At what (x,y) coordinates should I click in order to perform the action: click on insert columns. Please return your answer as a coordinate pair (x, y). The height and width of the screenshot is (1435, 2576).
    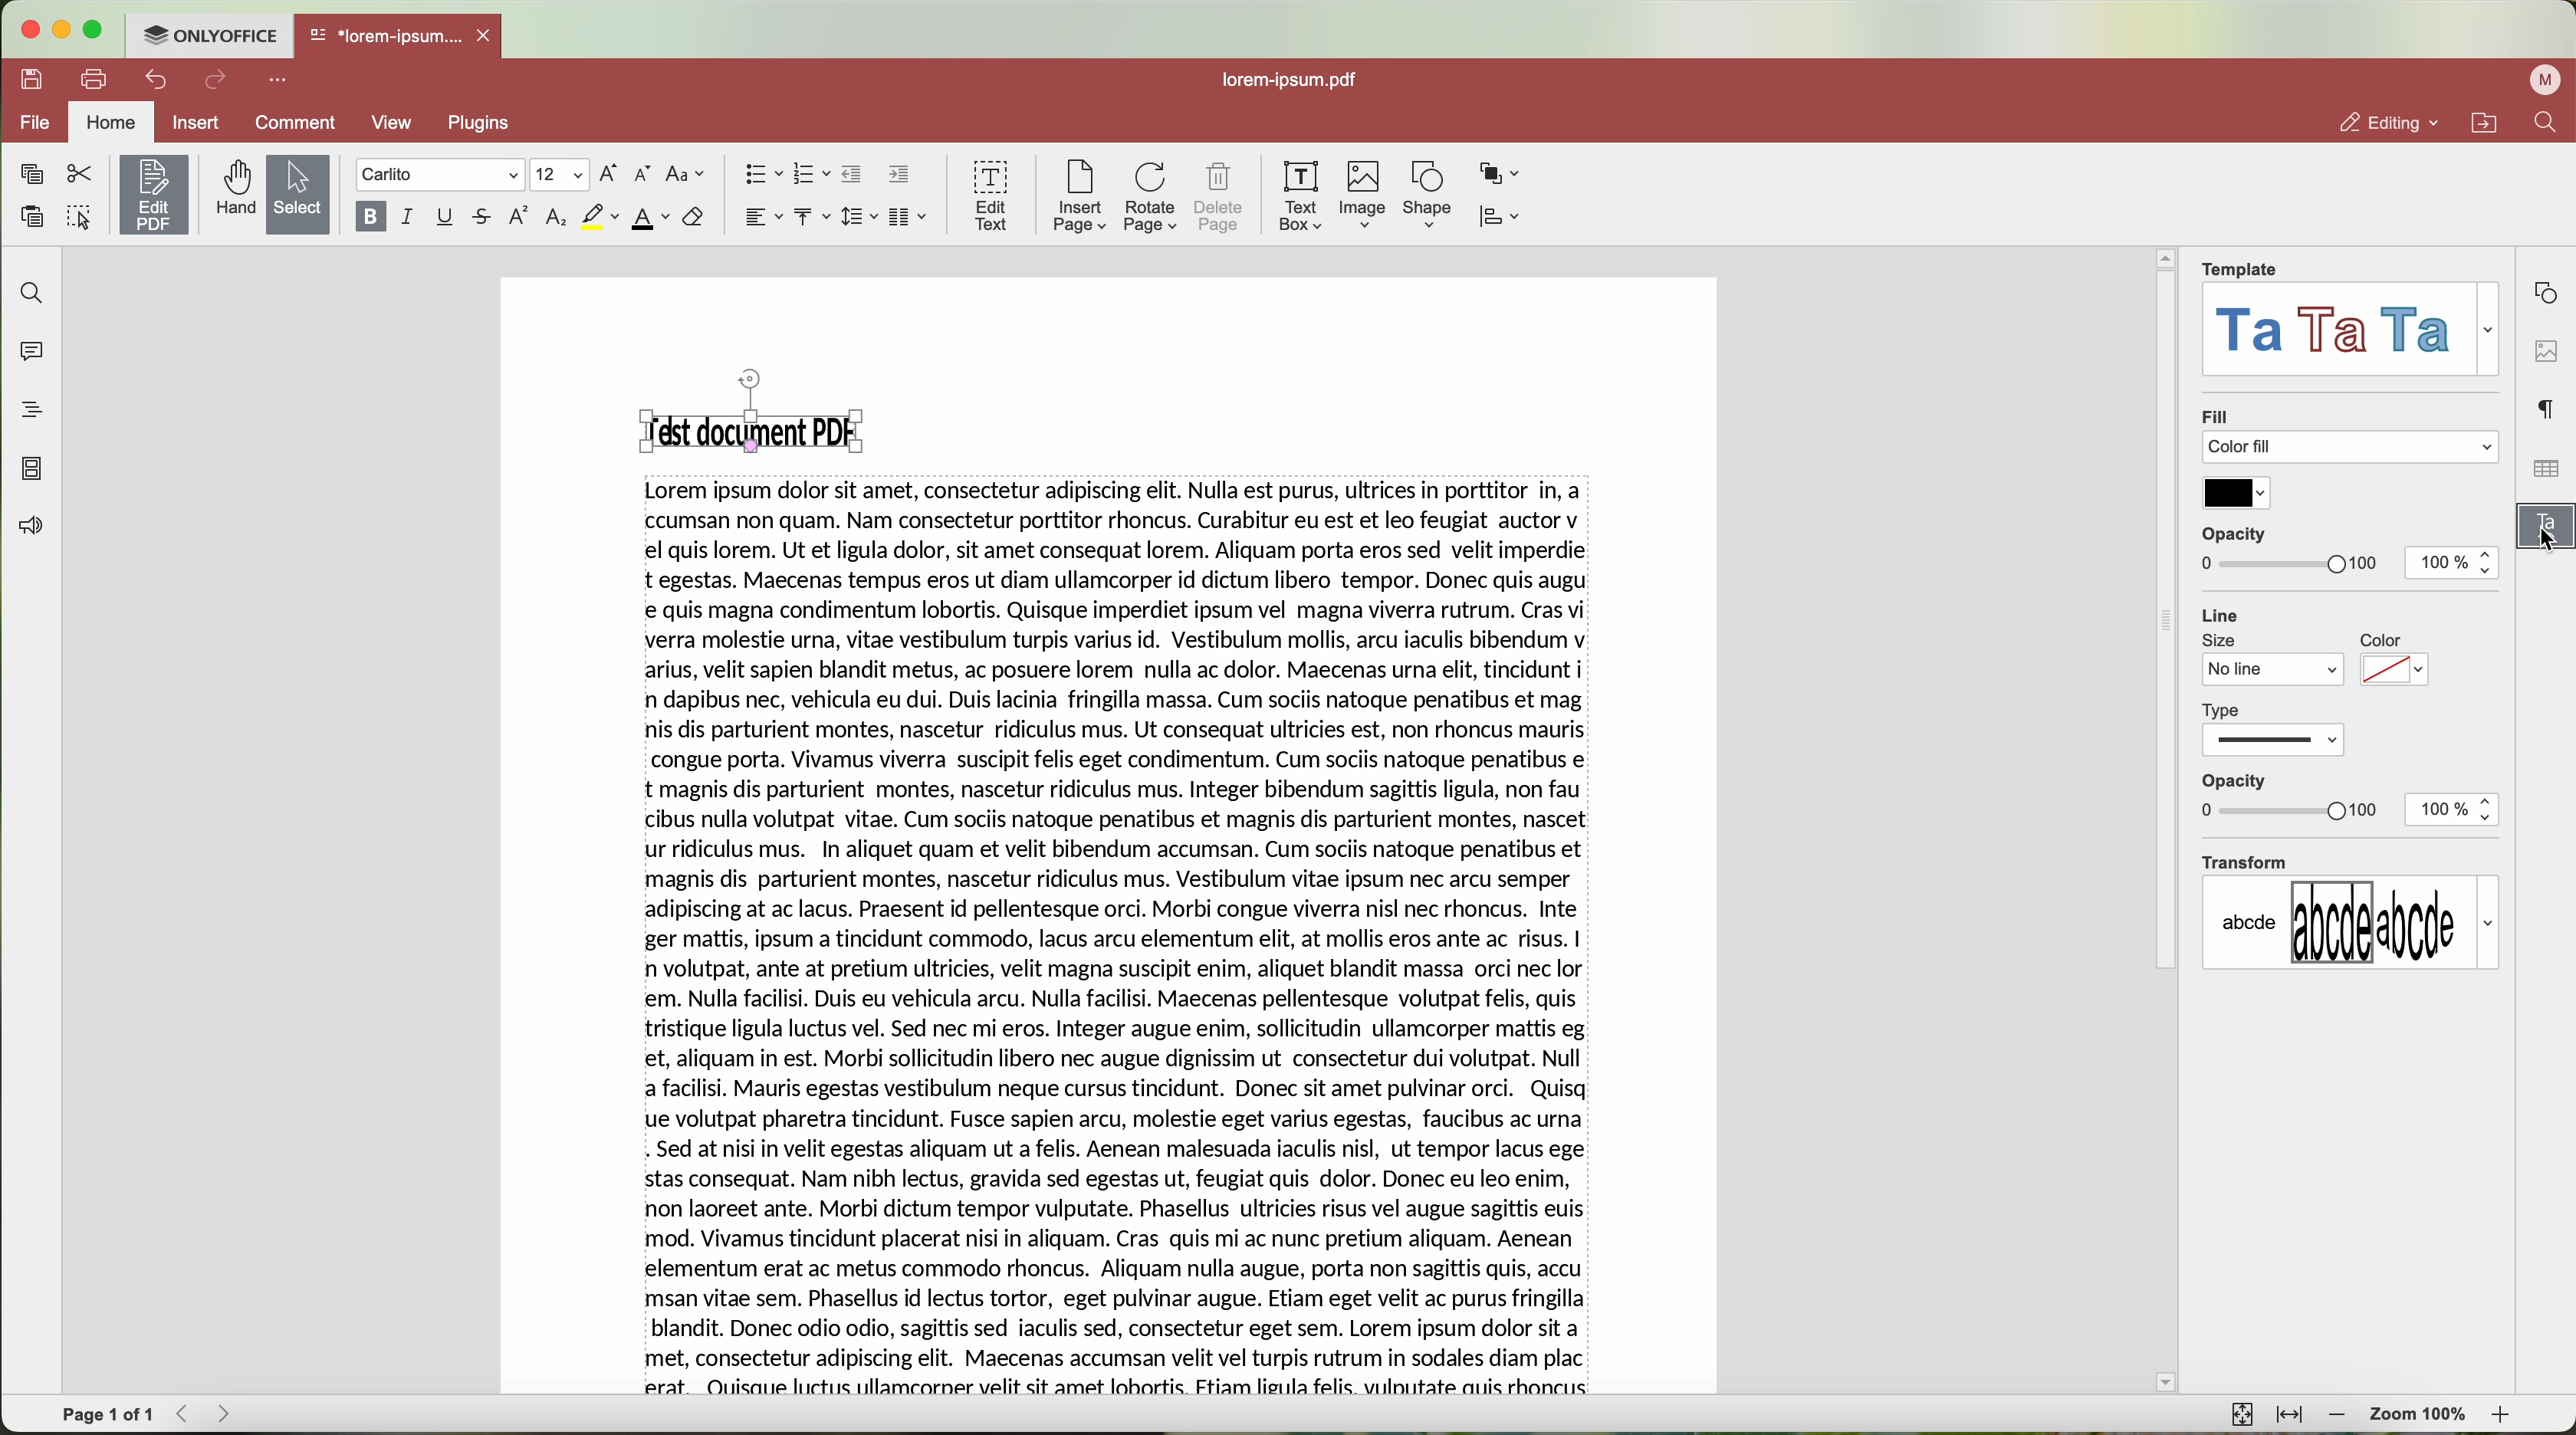
    Looking at the image, I should click on (911, 217).